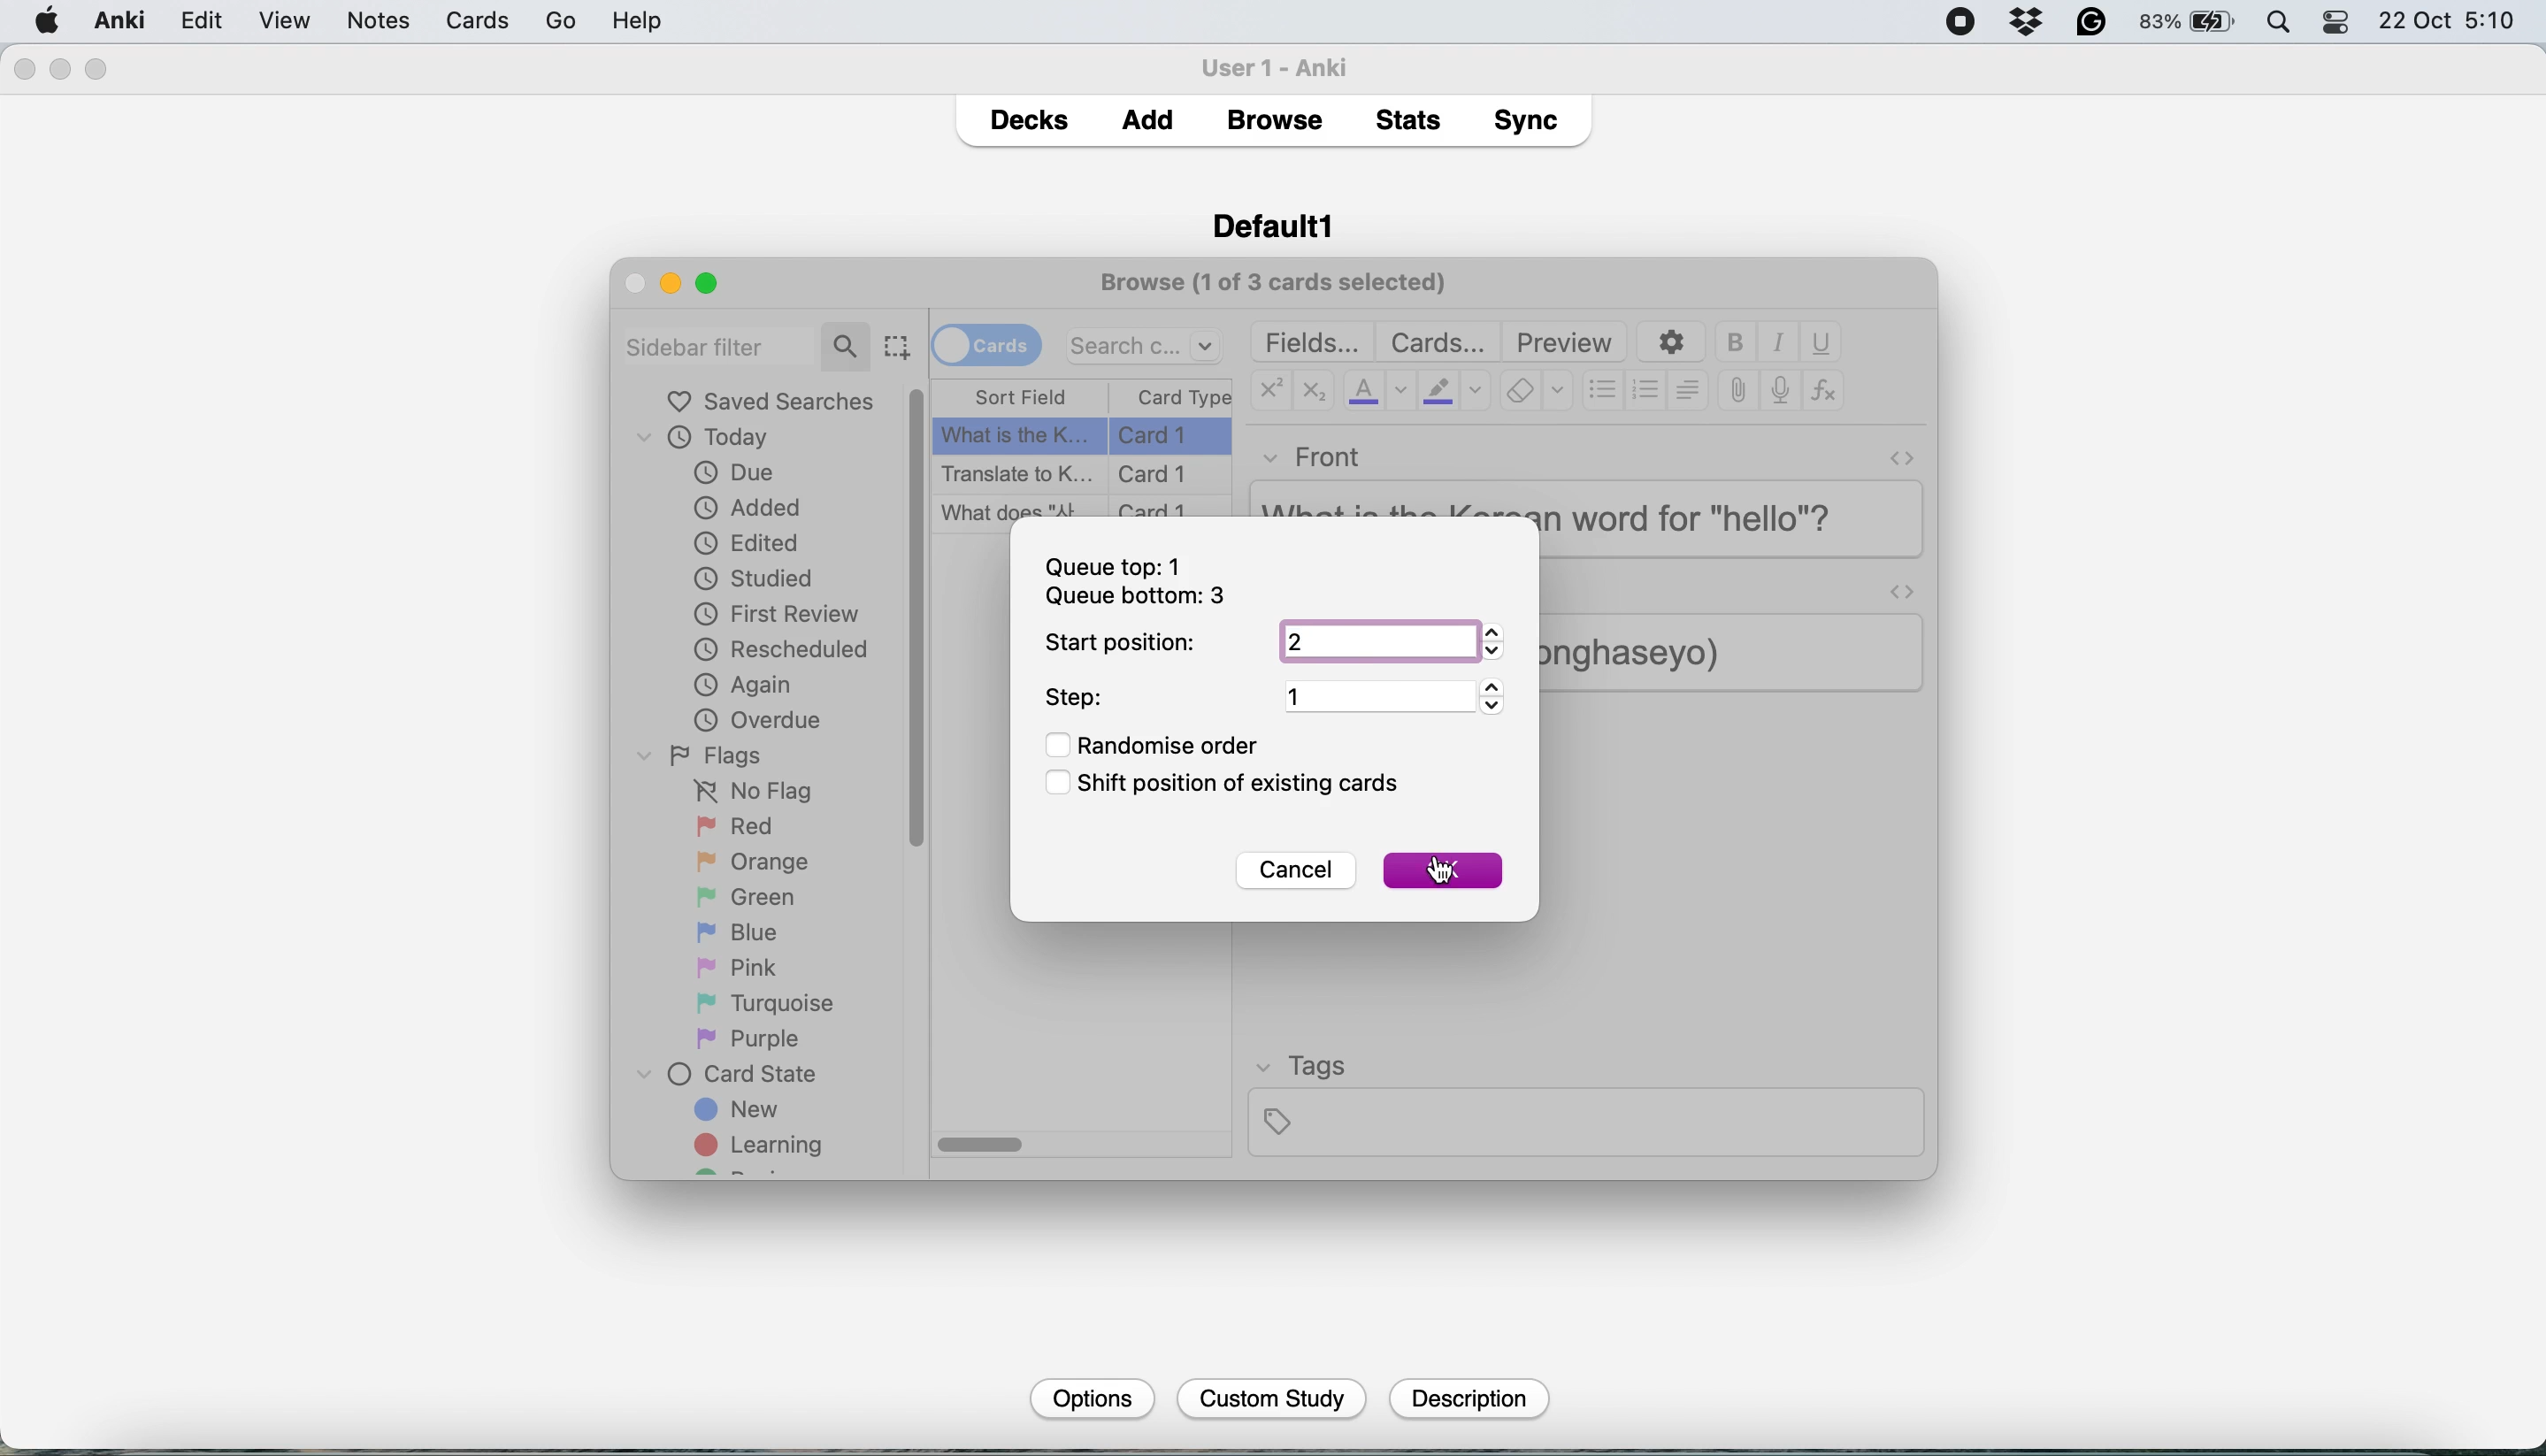 Image resolution: width=2546 pixels, height=1456 pixels. I want to click on flags, so click(707, 754).